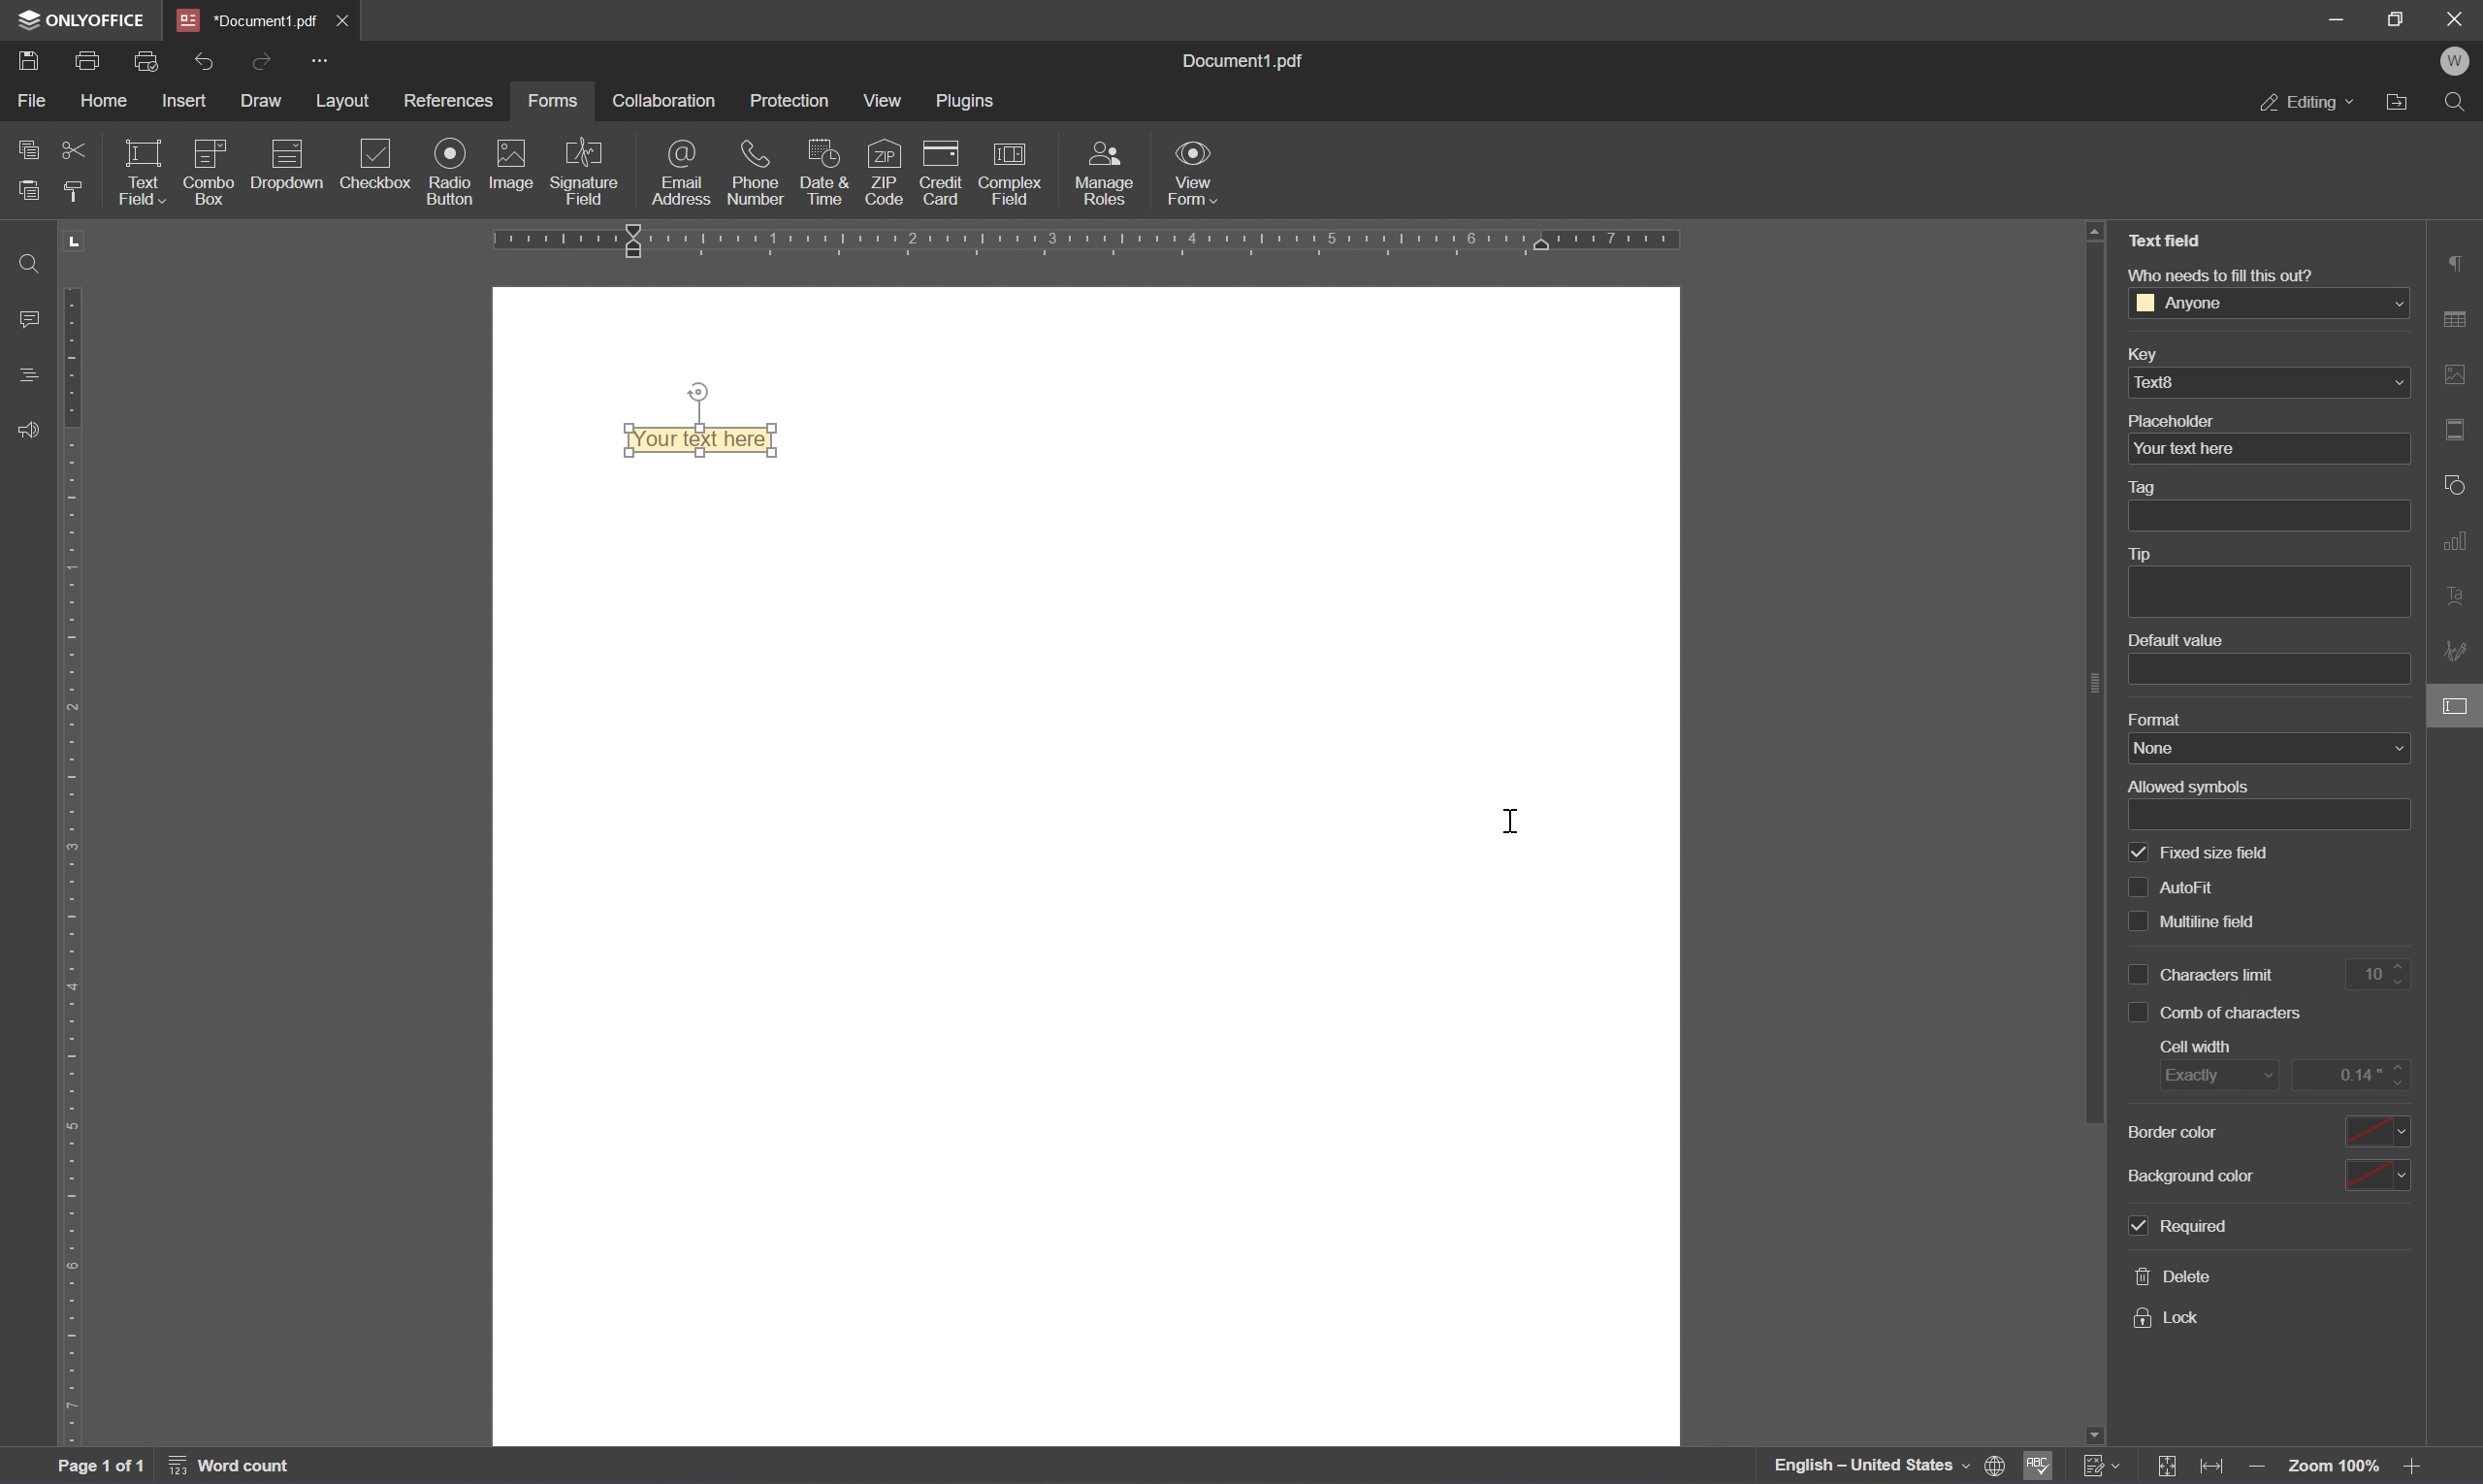 The width and height of the screenshot is (2483, 1484). What do you see at coordinates (206, 63) in the screenshot?
I see `redo` at bounding box center [206, 63].